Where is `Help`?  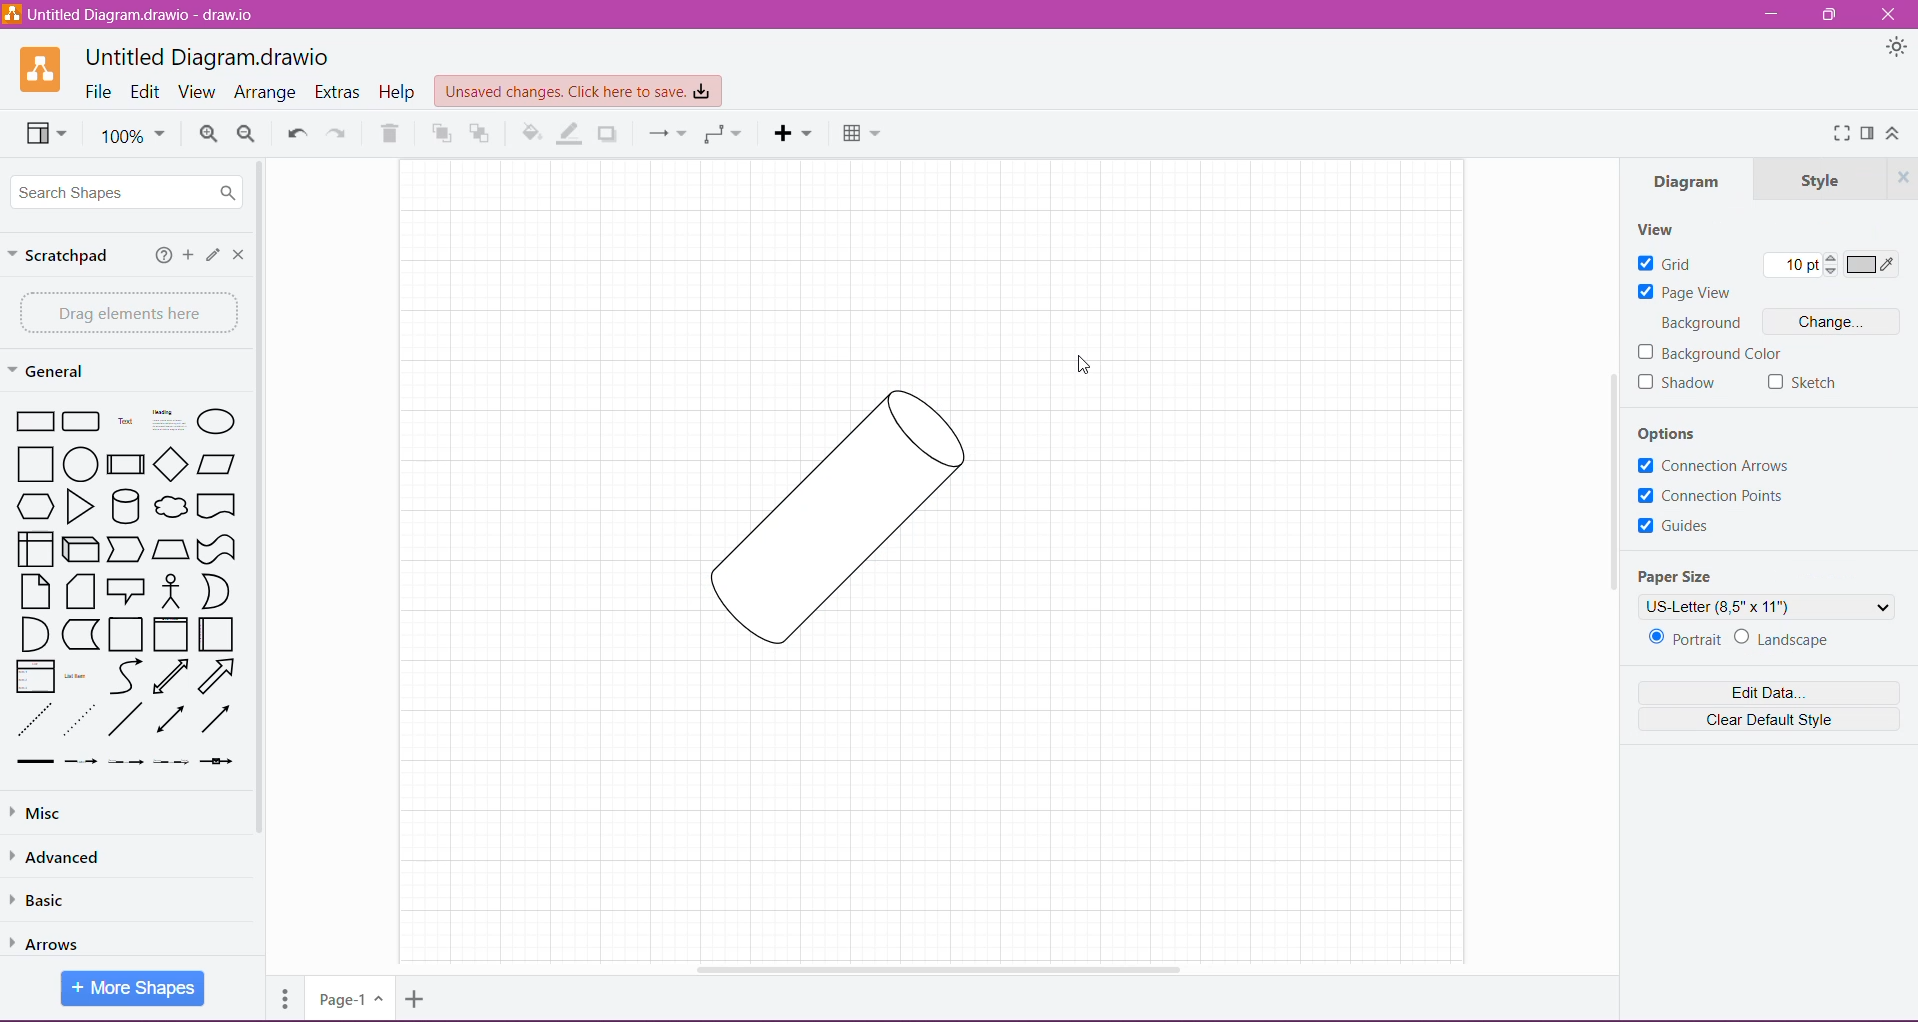 Help is located at coordinates (159, 257).